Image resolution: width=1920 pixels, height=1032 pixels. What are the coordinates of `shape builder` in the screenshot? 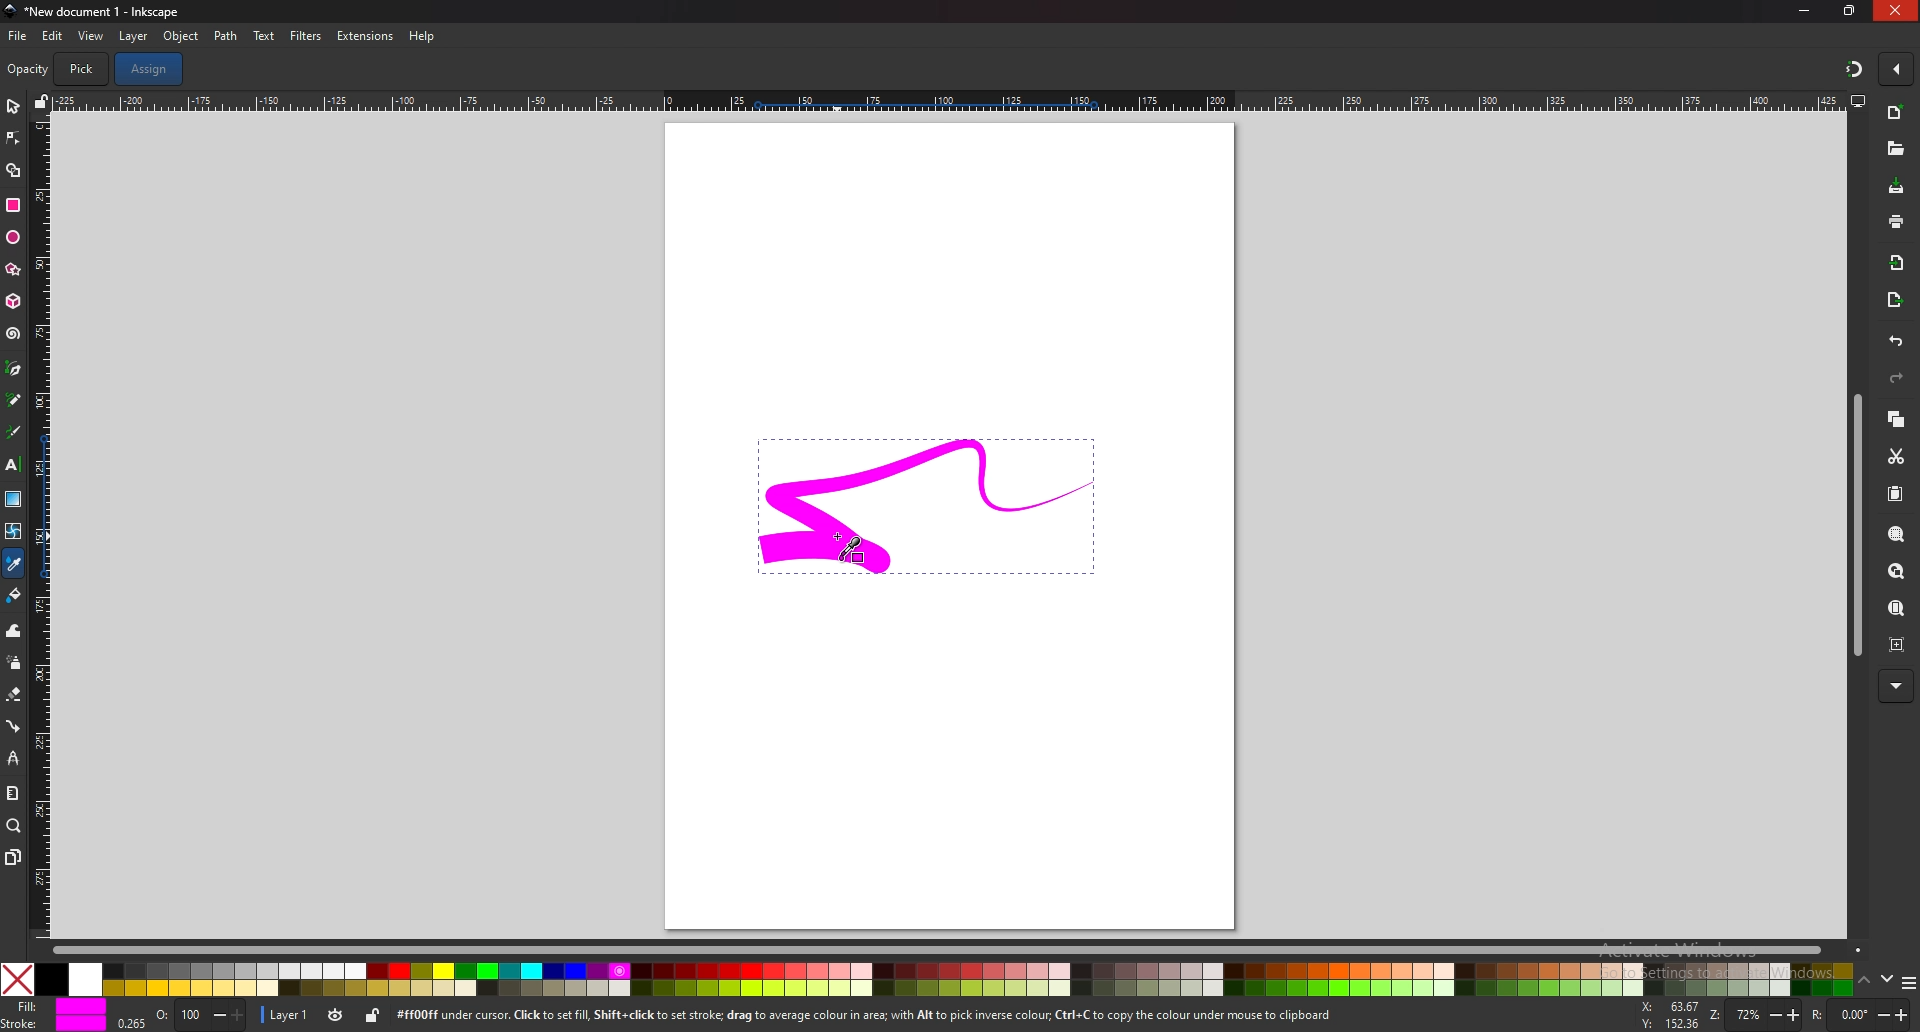 It's located at (13, 171).